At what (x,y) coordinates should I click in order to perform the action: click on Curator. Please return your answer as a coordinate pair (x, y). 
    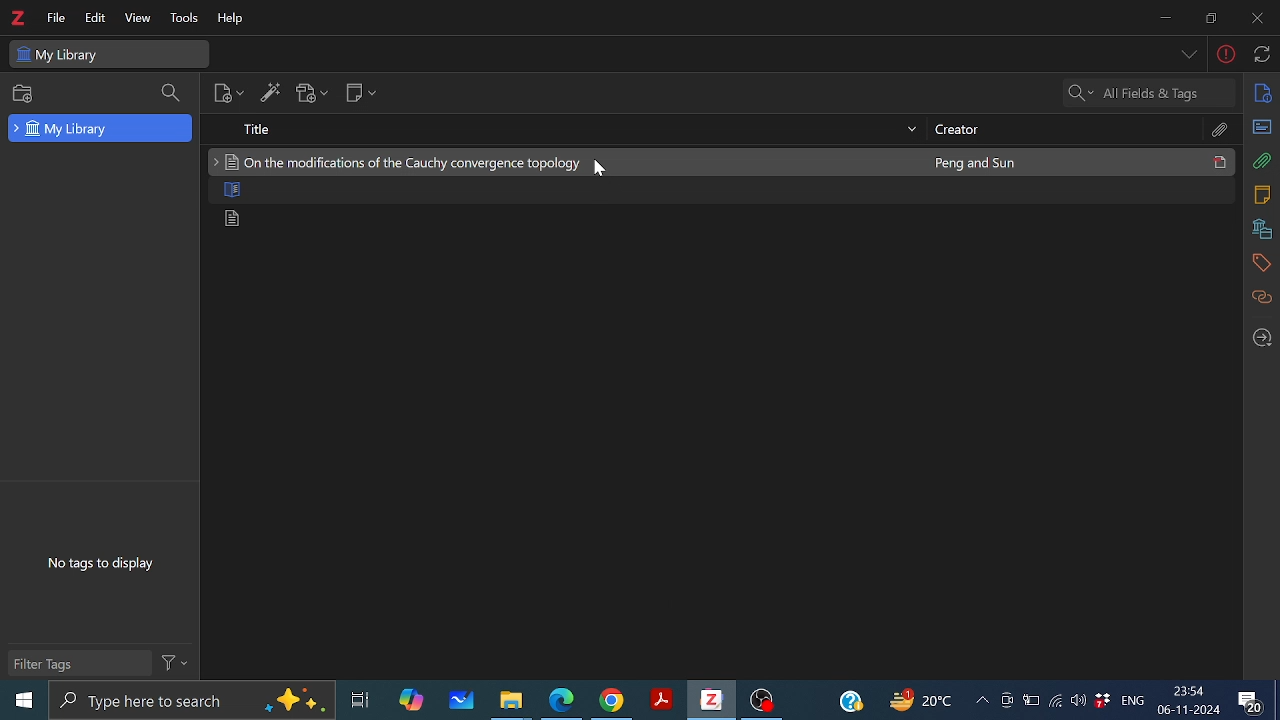
    Looking at the image, I should click on (1065, 130).